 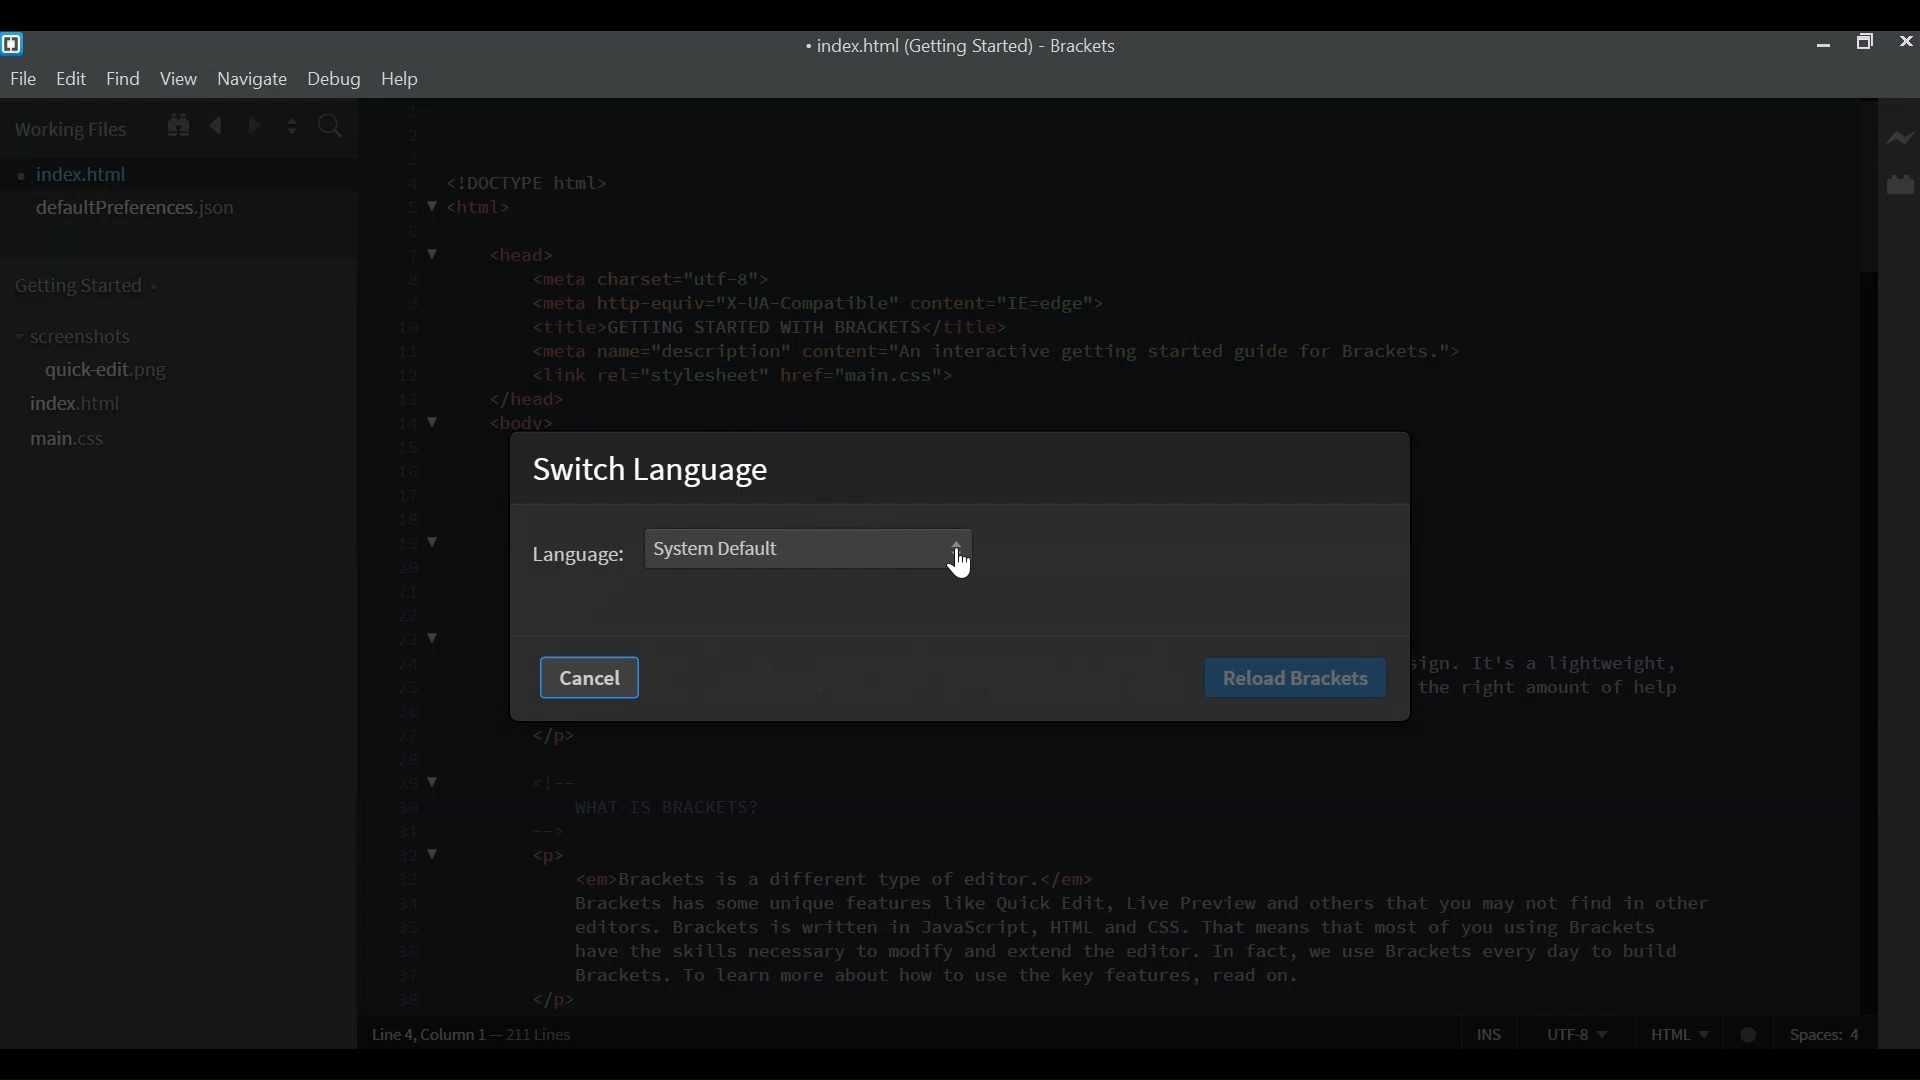 What do you see at coordinates (123, 78) in the screenshot?
I see `Find` at bounding box center [123, 78].